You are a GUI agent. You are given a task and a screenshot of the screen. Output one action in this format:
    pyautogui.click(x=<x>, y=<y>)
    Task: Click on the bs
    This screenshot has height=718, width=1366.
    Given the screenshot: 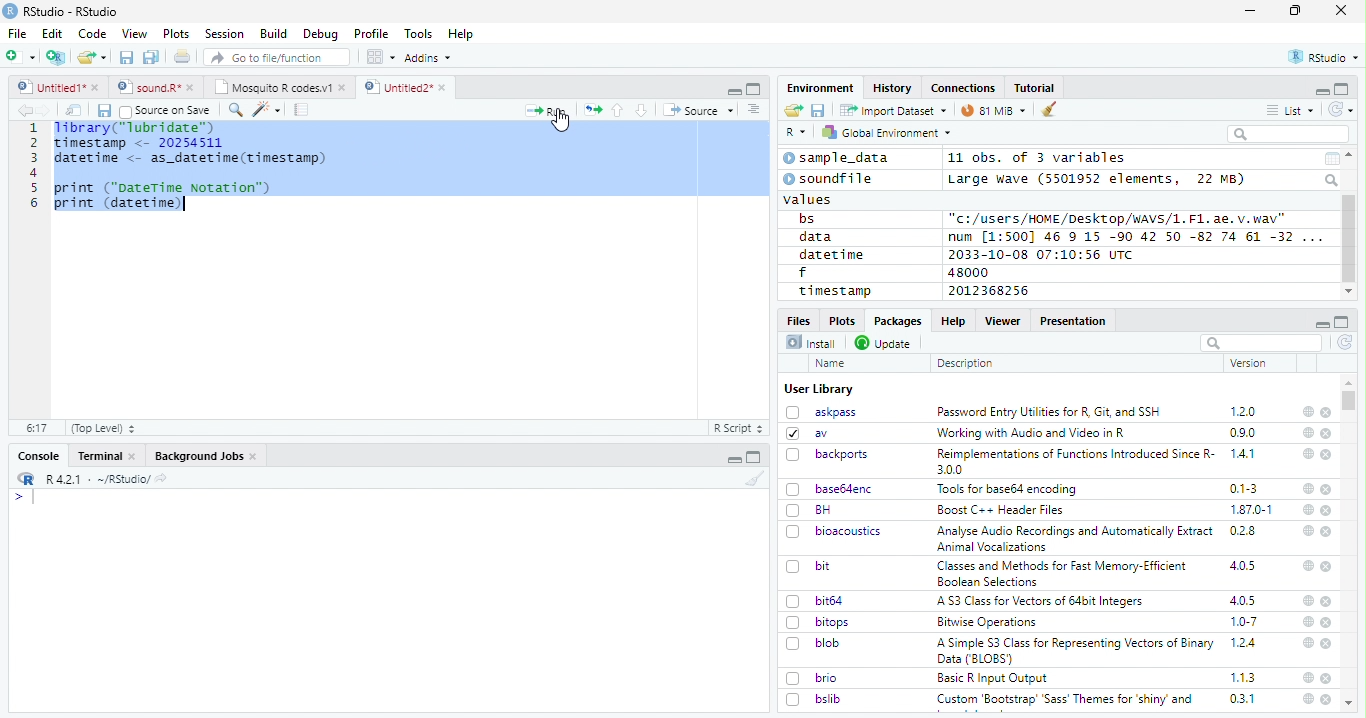 What is the action you would take?
    pyautogui.click(x=807, y=219)
    